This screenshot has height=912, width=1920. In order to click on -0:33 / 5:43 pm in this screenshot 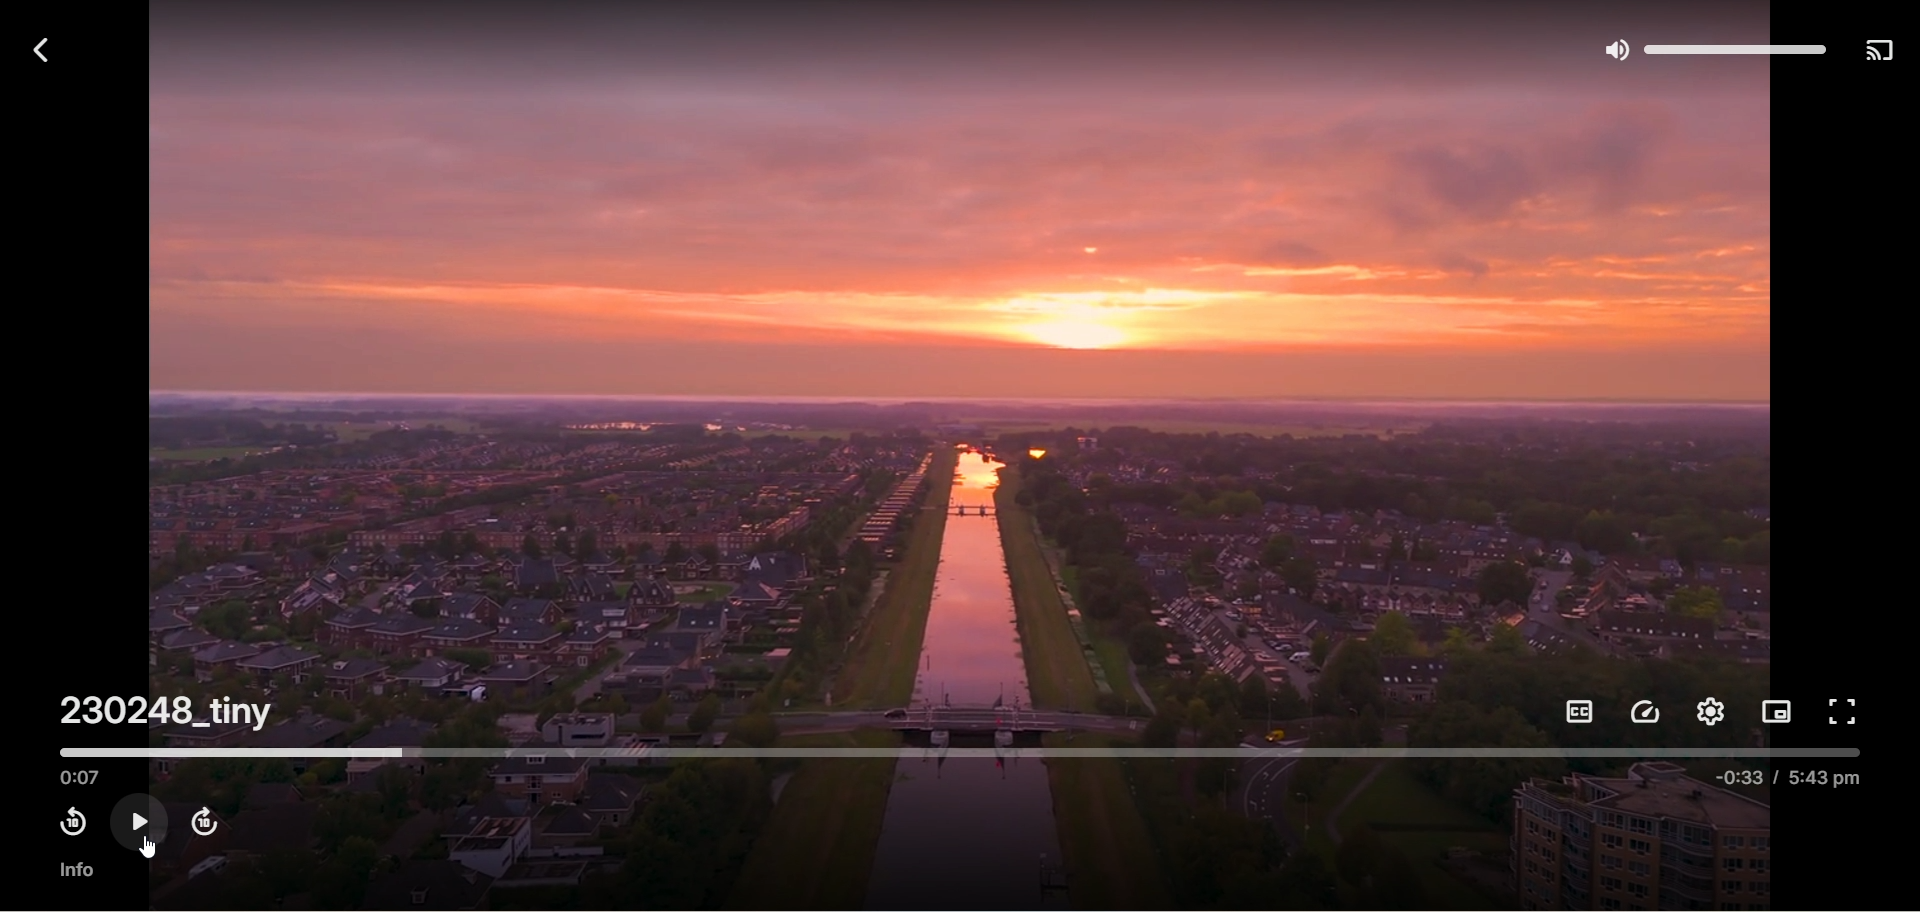, I will do `click(1792, 779)`.